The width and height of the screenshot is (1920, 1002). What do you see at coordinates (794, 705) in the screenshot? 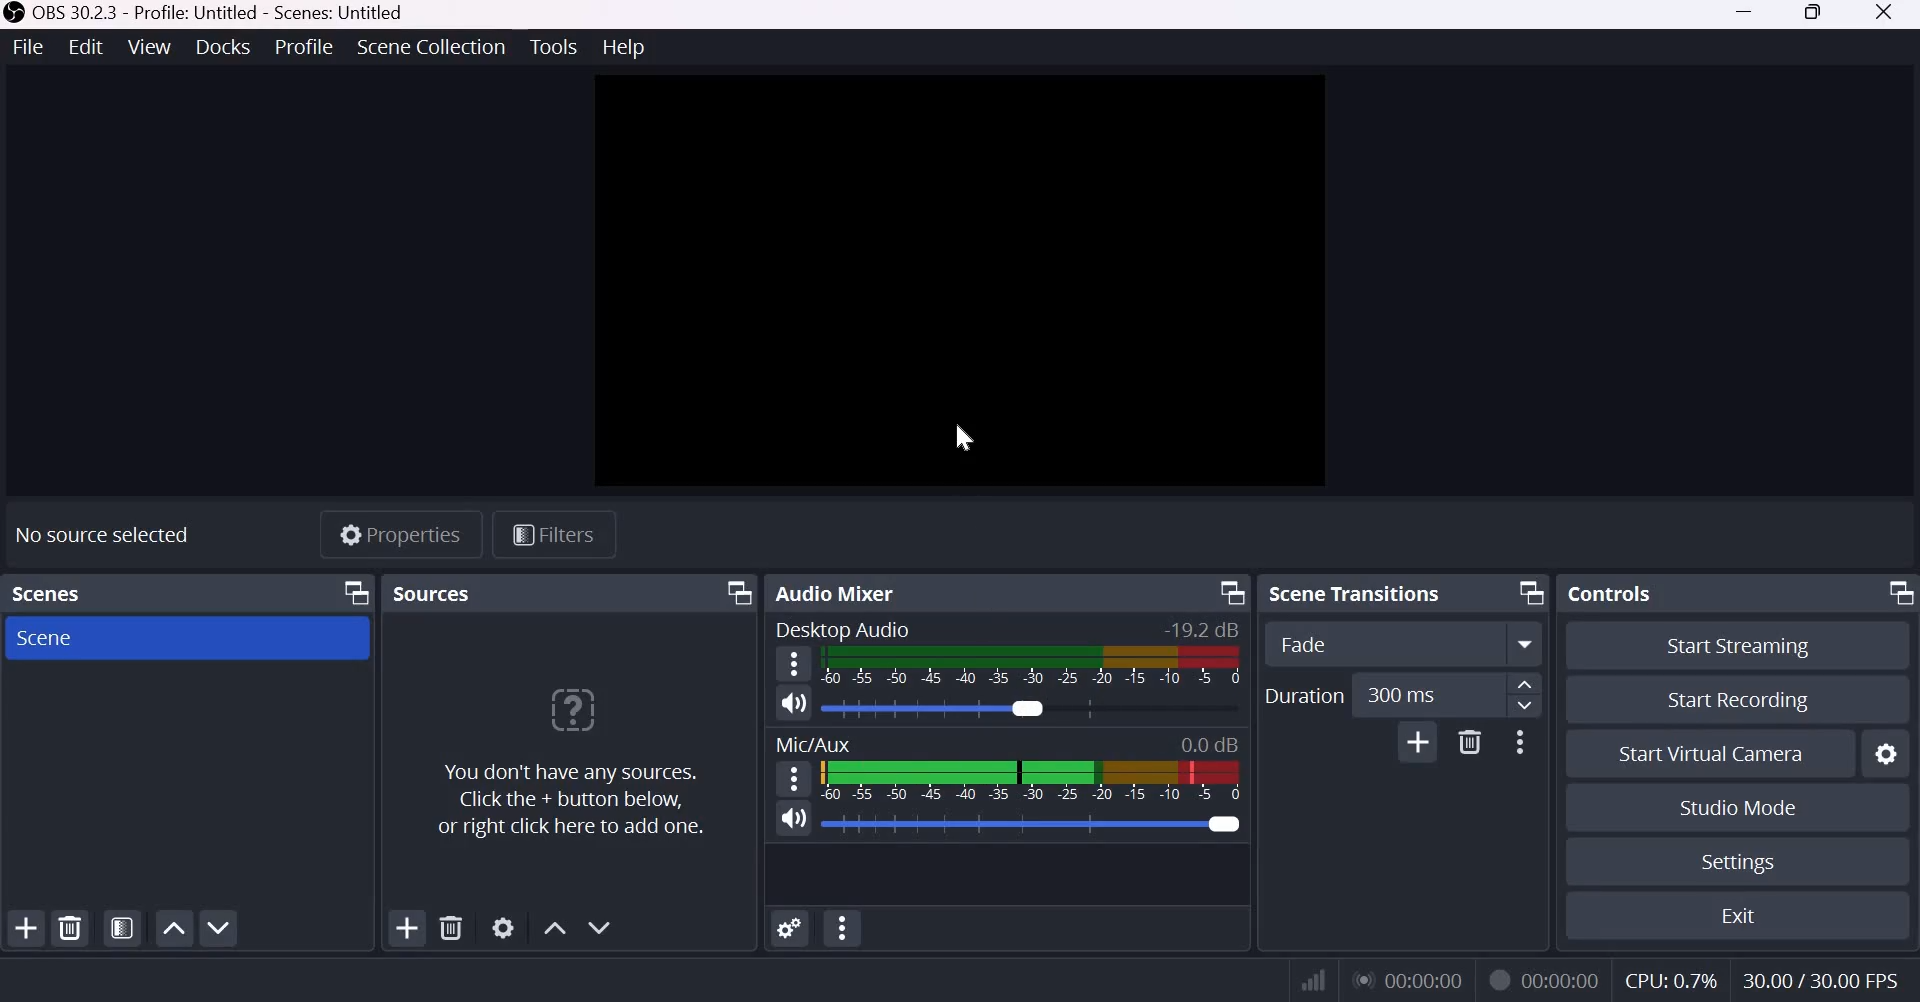
I see `Speaker icon` at bounding box center [794, 705].